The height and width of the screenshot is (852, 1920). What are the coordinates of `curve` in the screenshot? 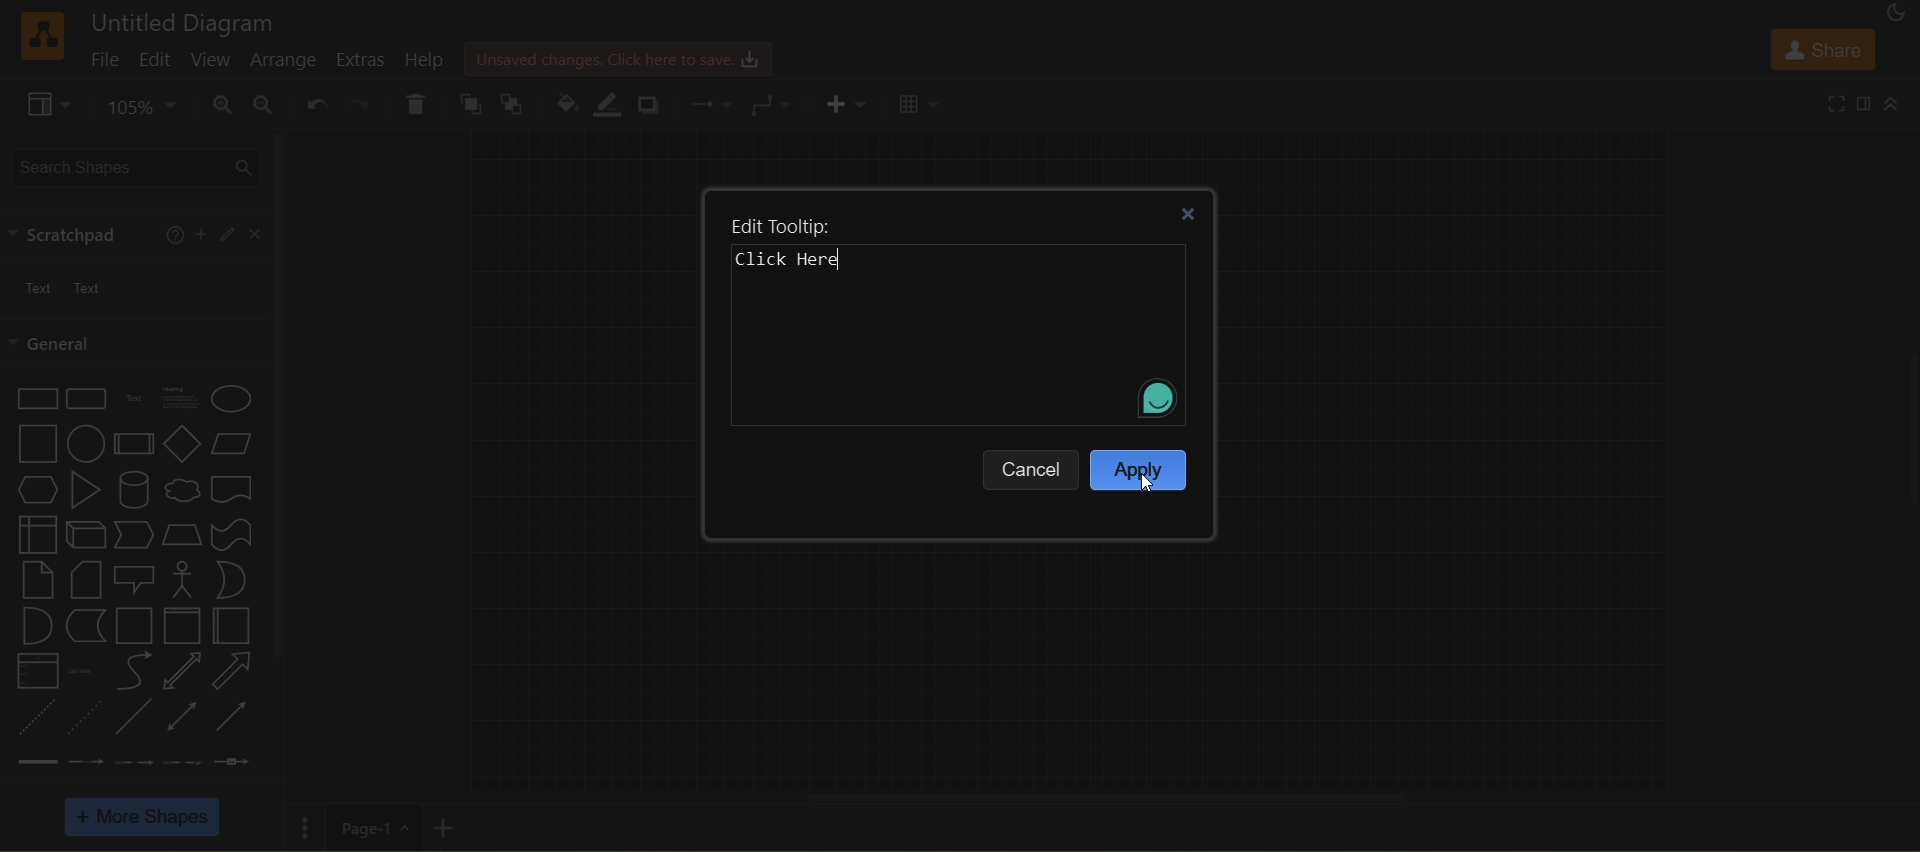 It's located at (131, 671).